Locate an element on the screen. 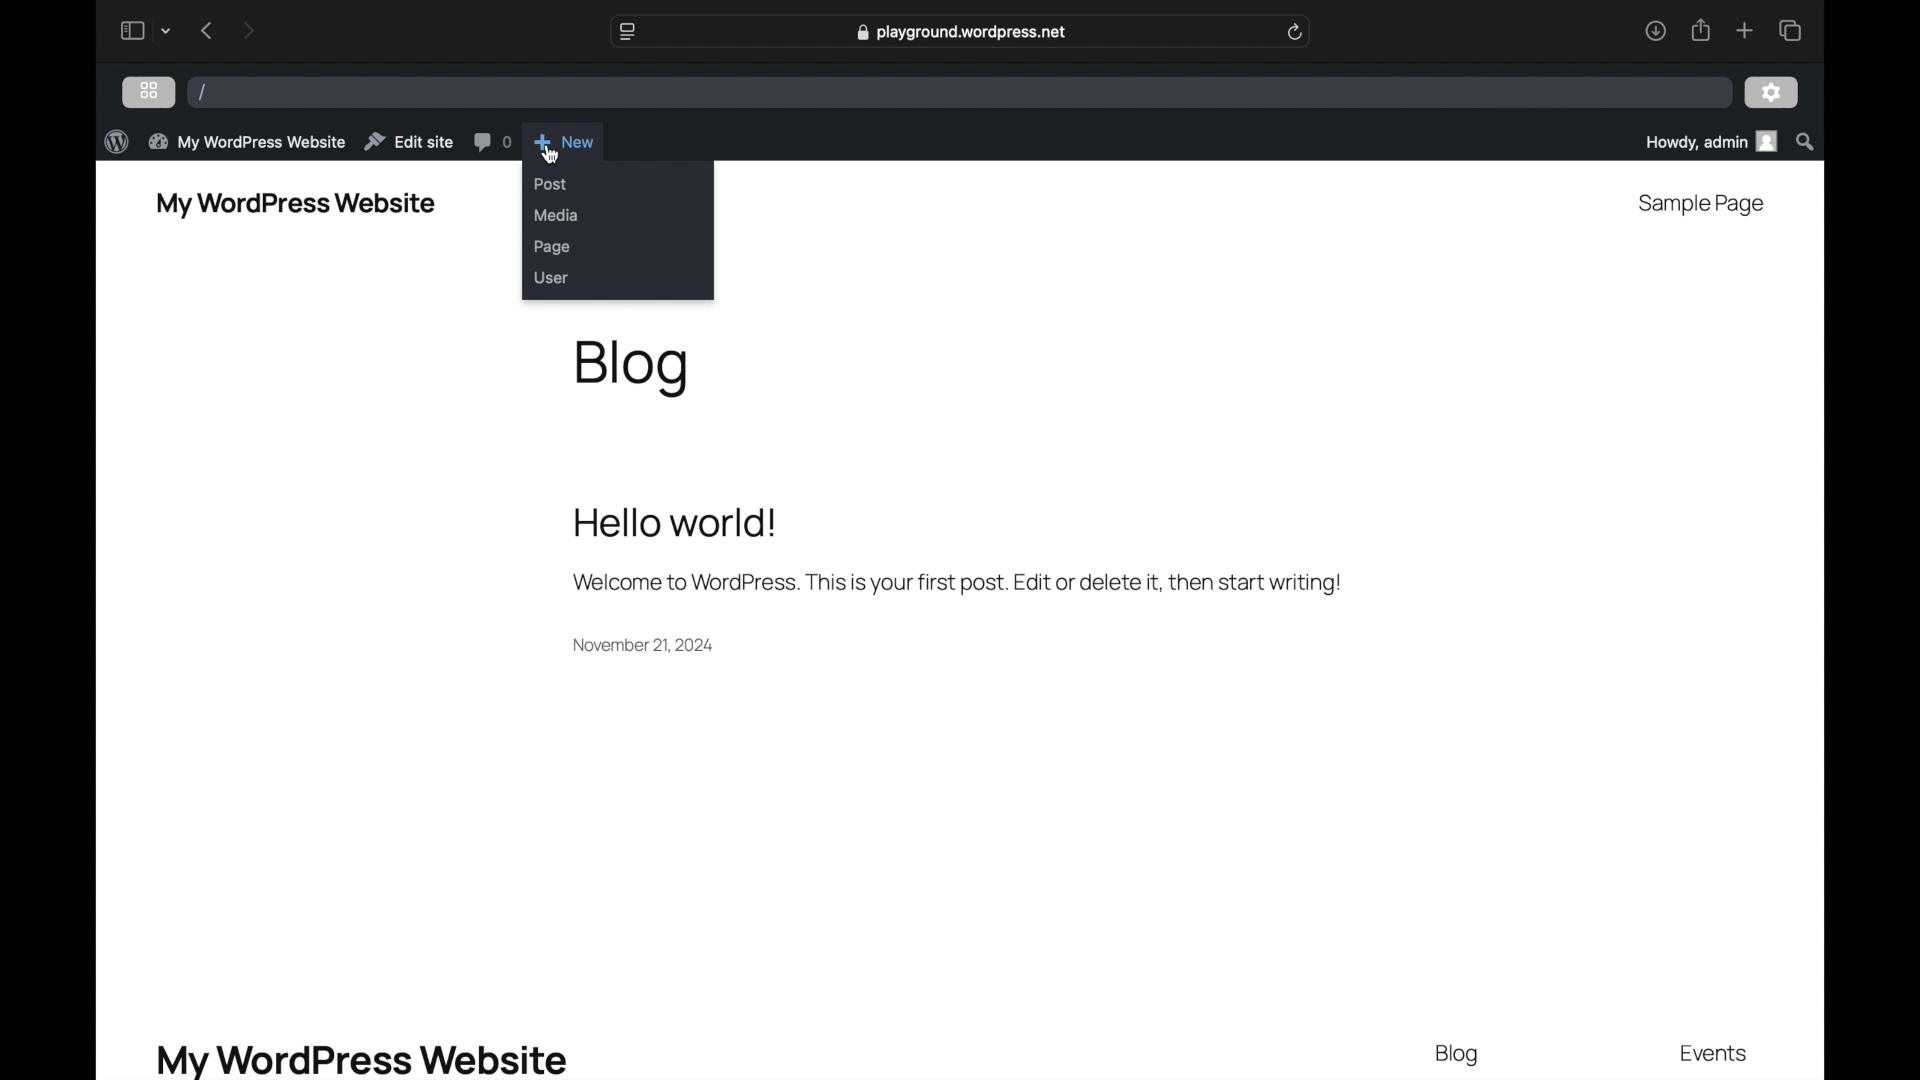 The height and width of the screenshot is (1080, 1920). cursor is located at coordinates (551, 154).